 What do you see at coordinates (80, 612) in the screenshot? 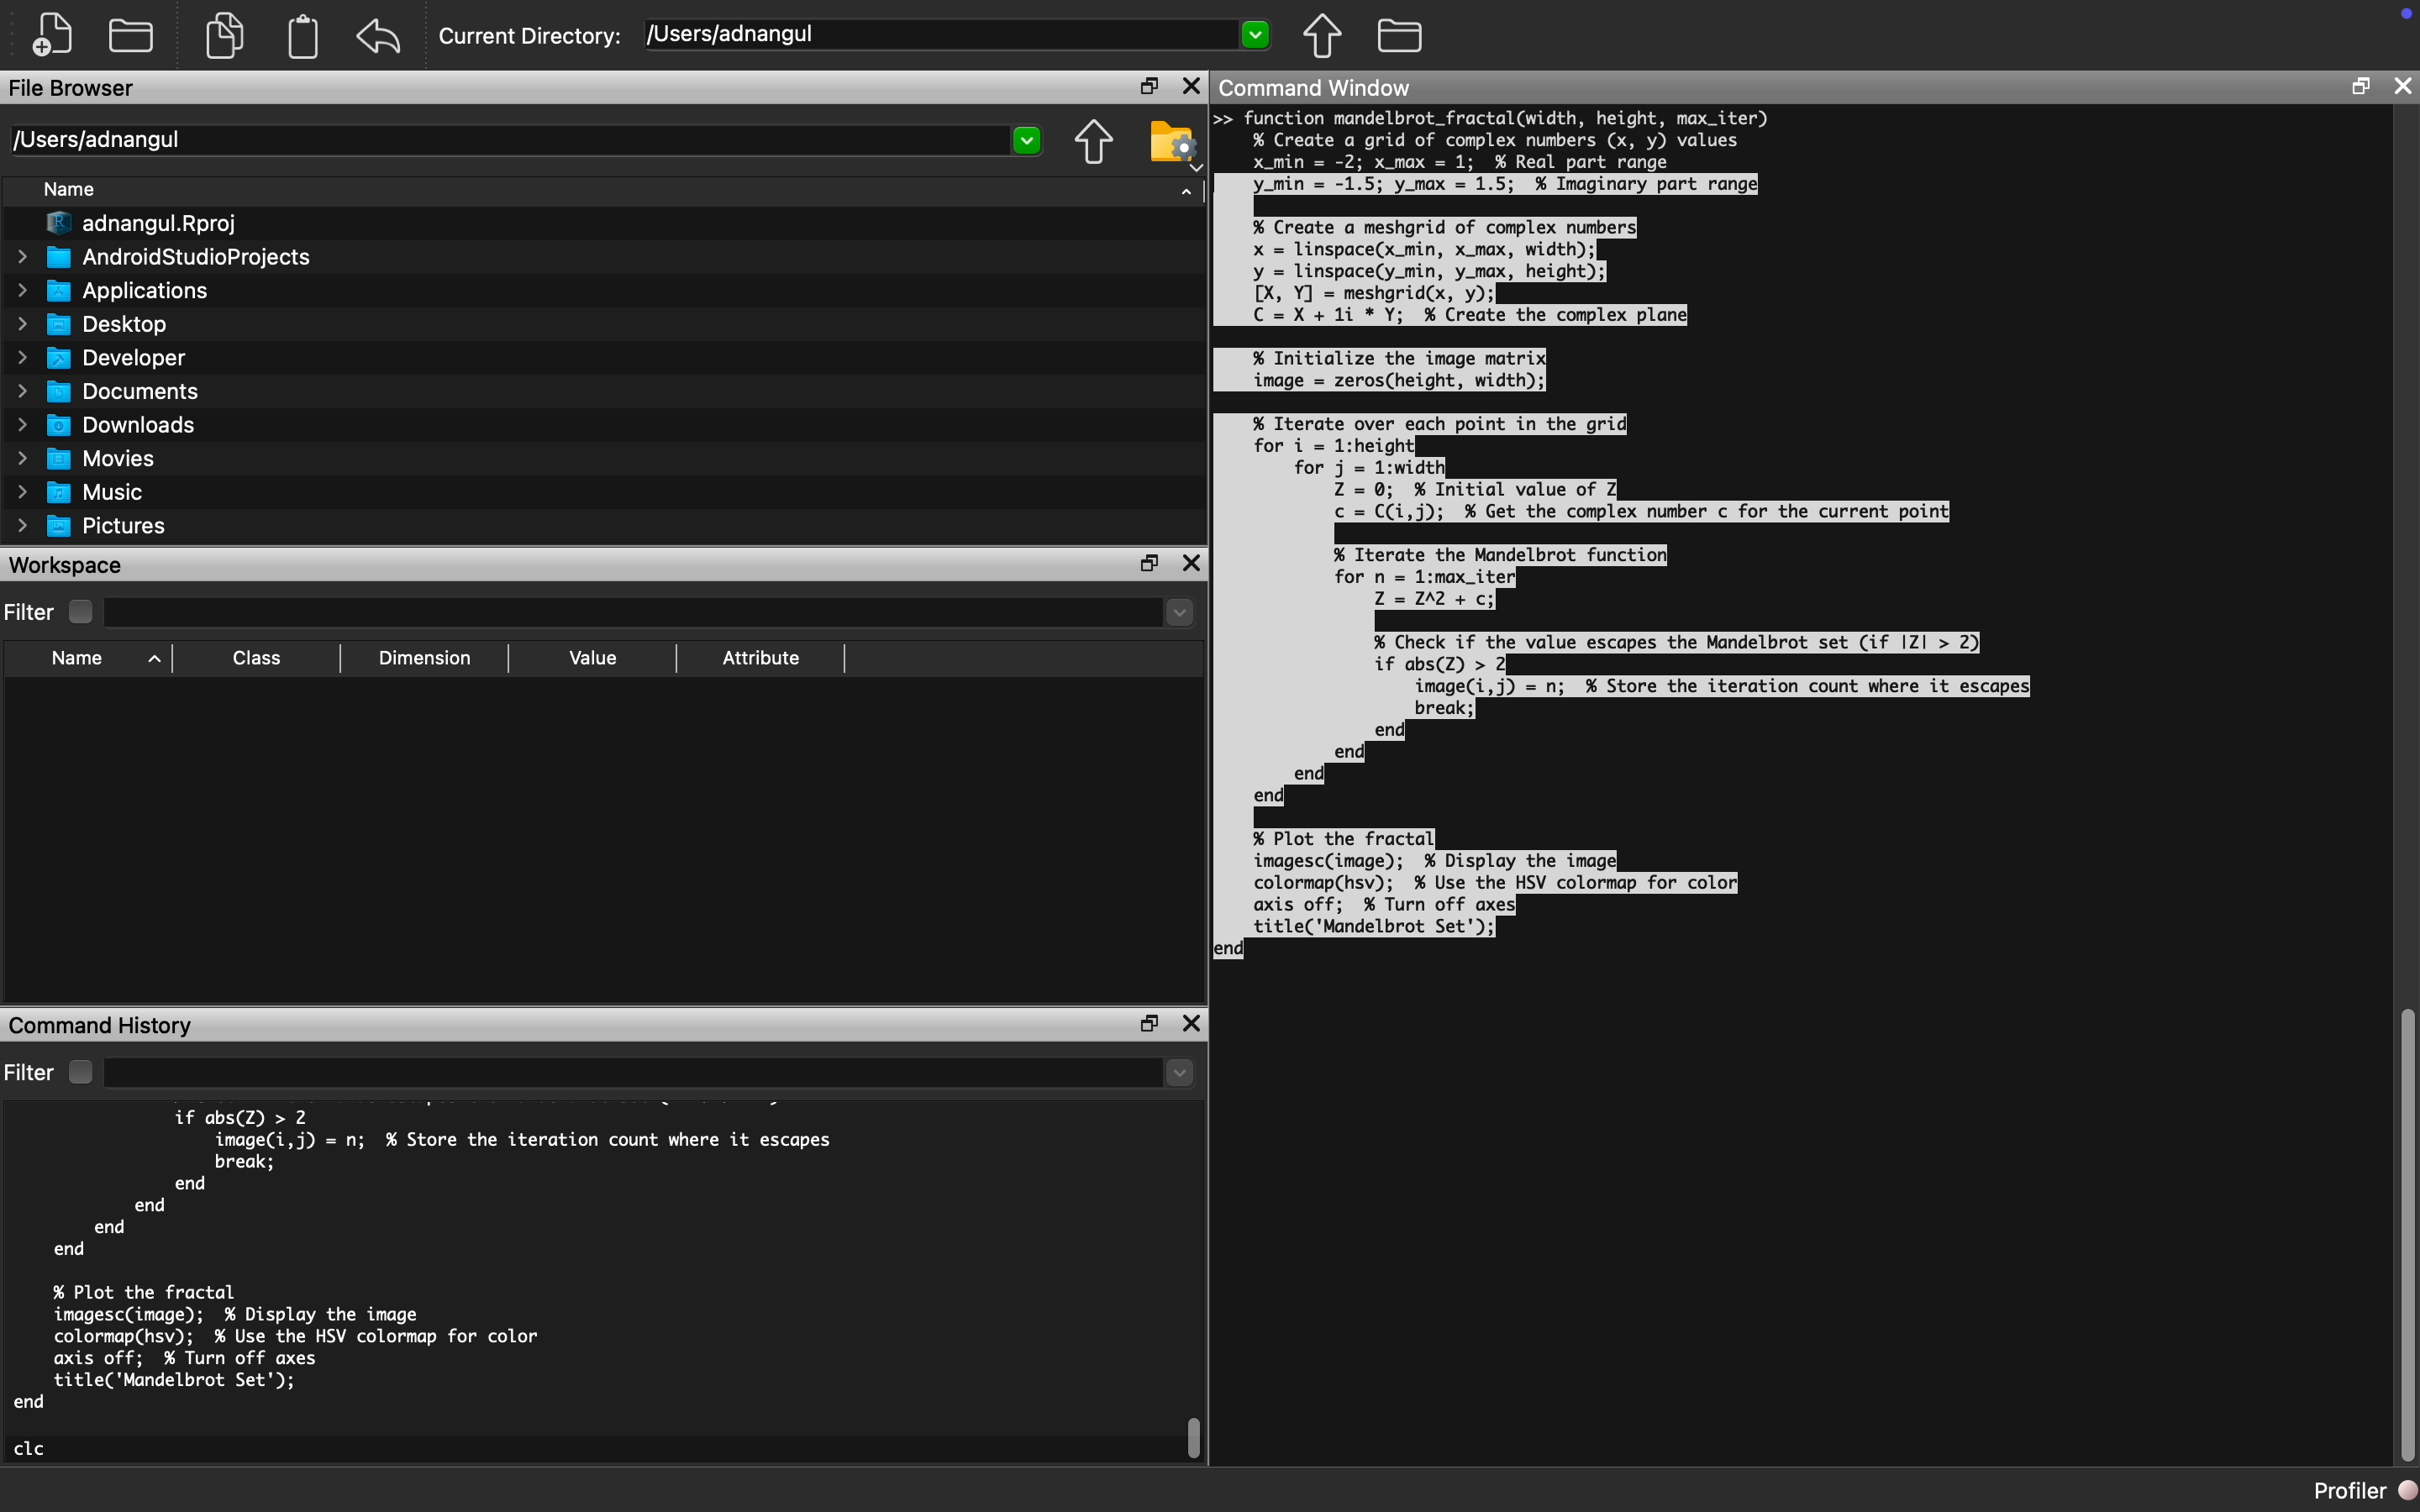
I see `Checkbox` at bounding box center [80, 612].